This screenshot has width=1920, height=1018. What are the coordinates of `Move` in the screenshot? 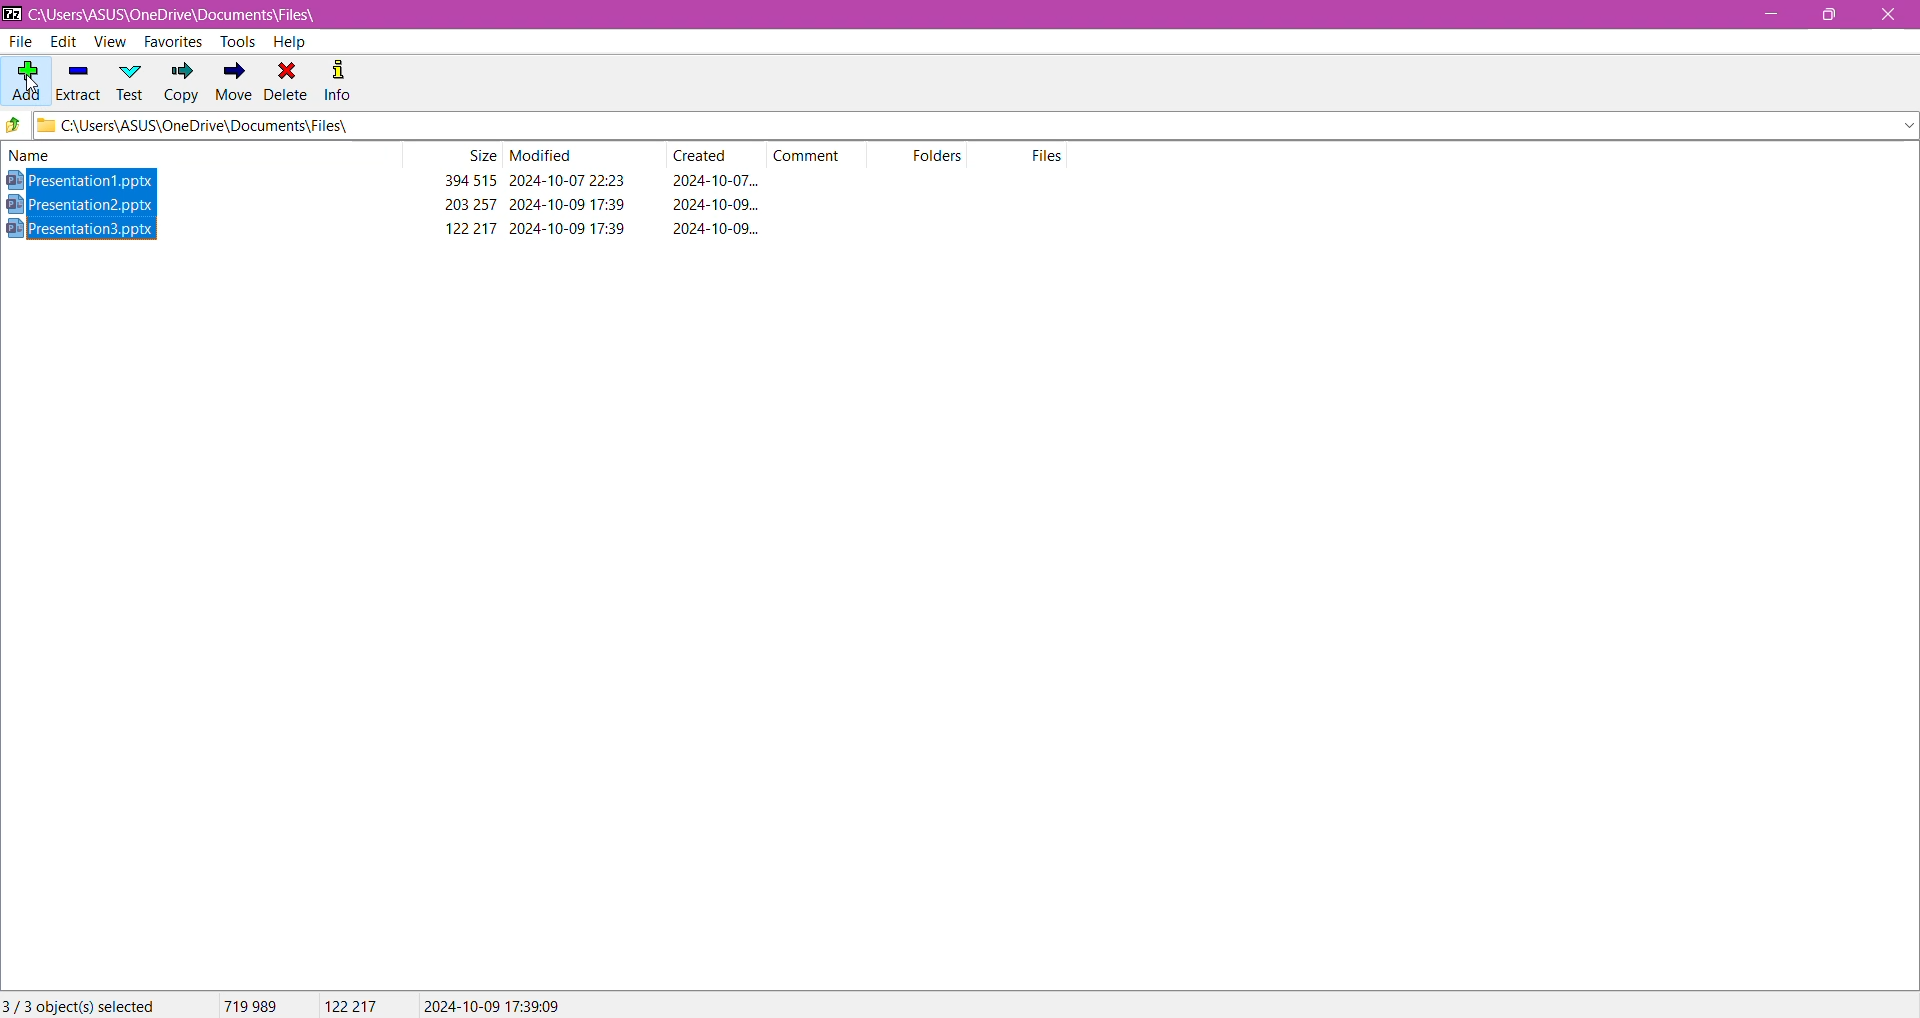 It's located at (231, 83).